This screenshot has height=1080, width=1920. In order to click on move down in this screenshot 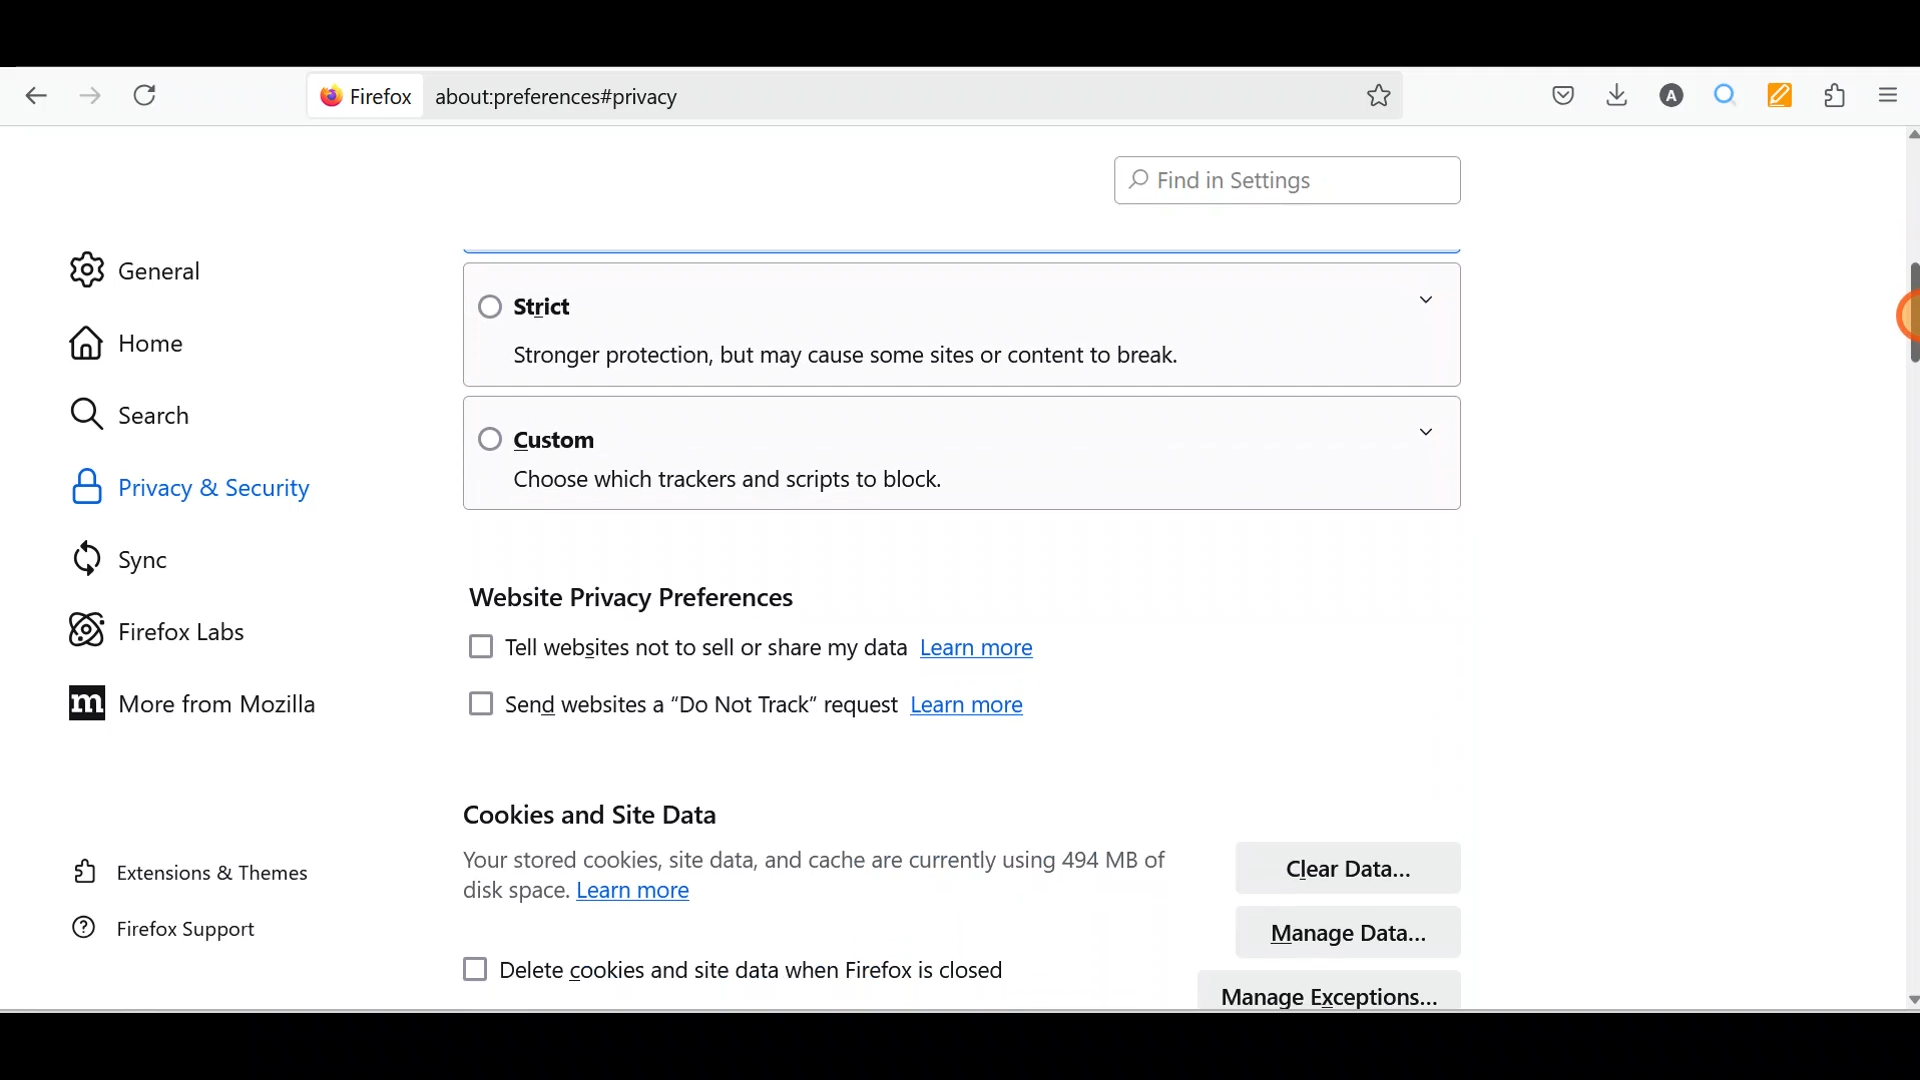, I will do `click(1908, 997)`.